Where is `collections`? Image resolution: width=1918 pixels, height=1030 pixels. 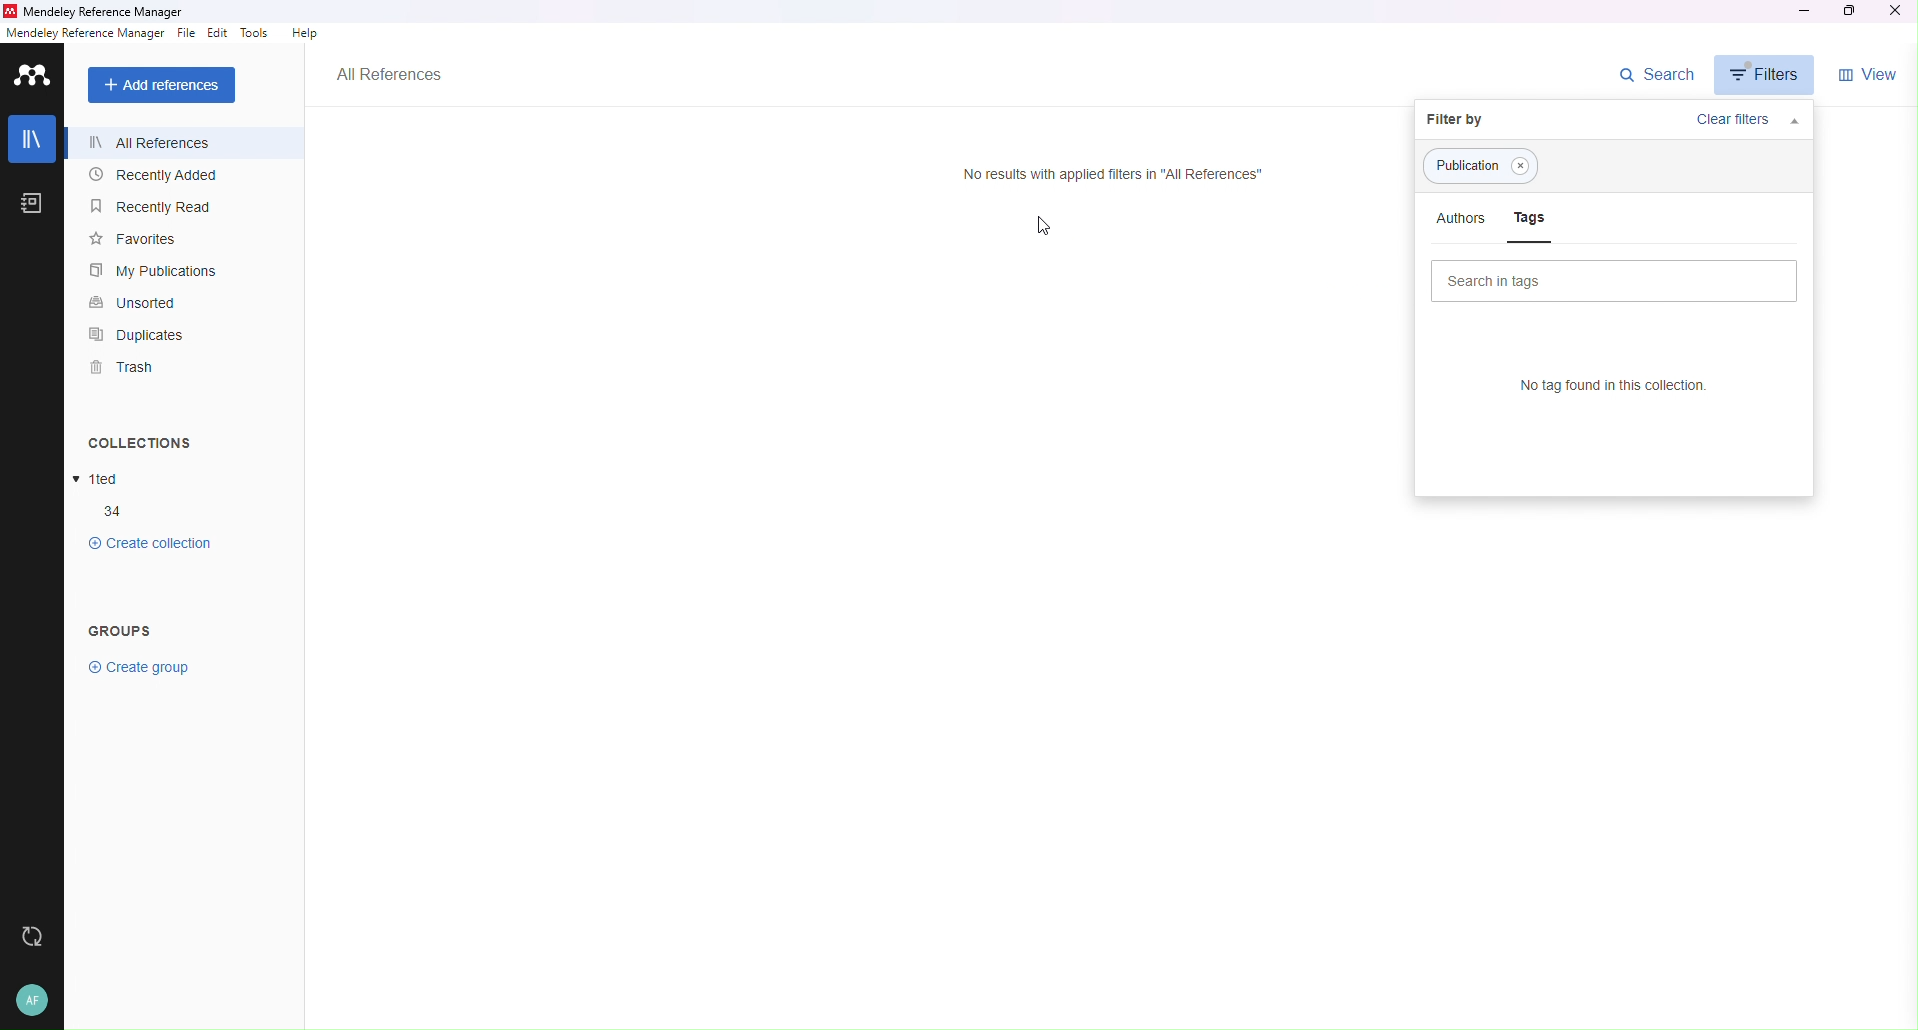
collections is located at coordinates (98, 480).